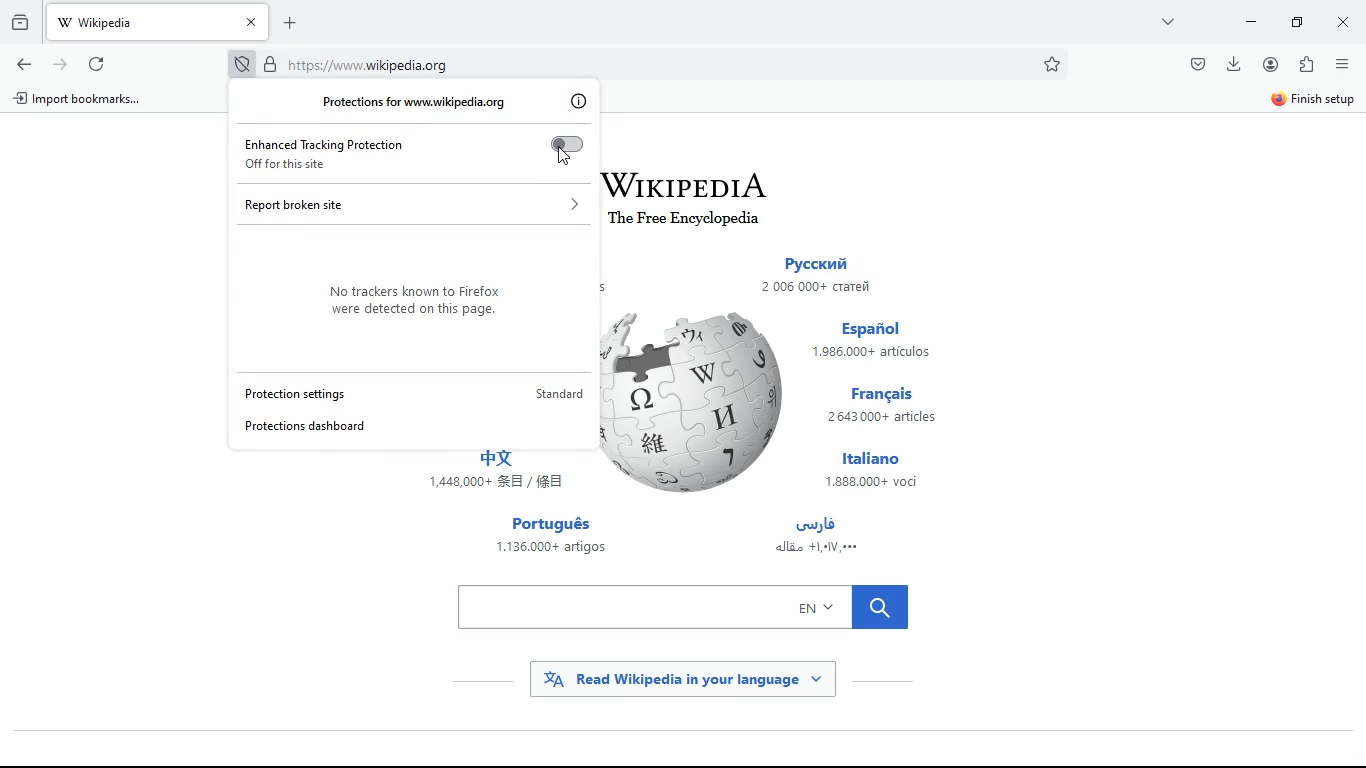  Describe the element at coordinates (100, 64) in the screenshot. I see `refresh` at that location.